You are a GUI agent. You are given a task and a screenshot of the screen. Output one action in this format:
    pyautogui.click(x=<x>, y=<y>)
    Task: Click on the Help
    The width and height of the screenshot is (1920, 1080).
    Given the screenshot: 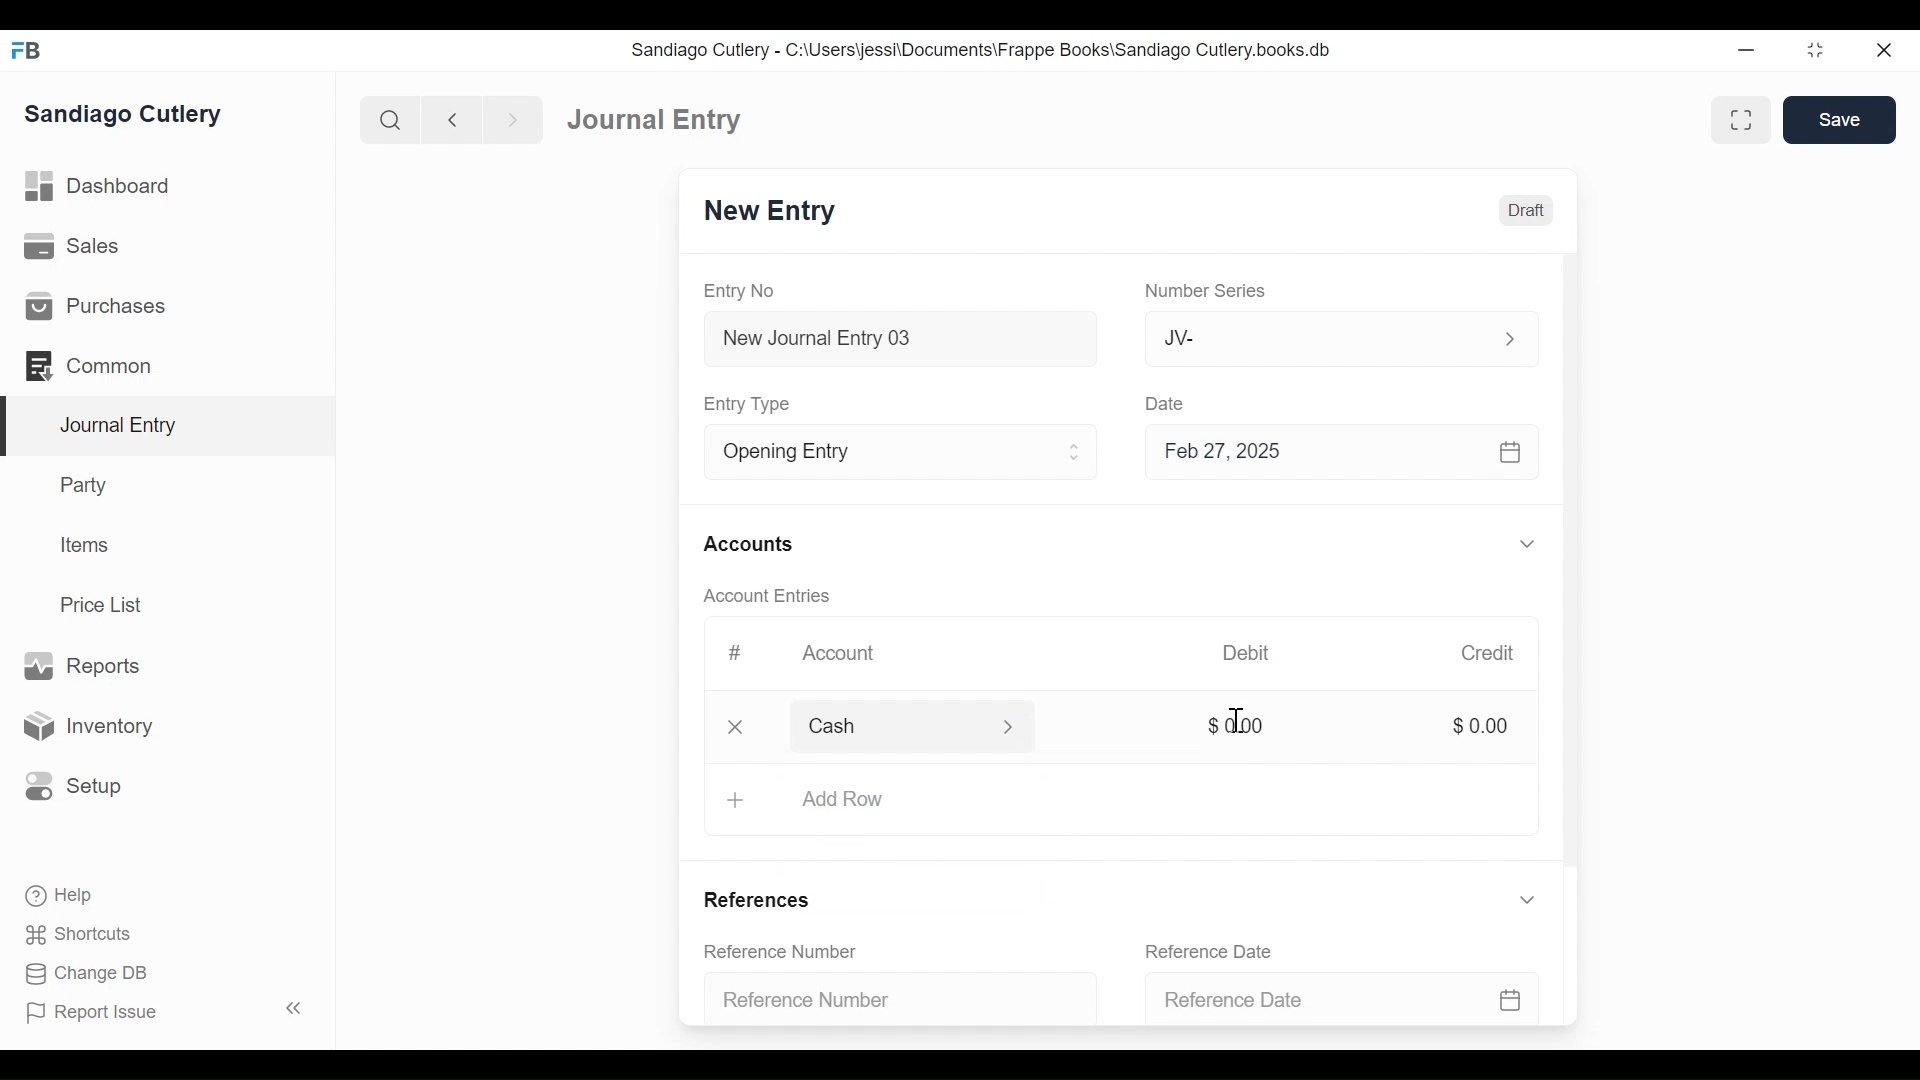 What is the action you would take?
    pyautogui.click(x=61, y=896)
    